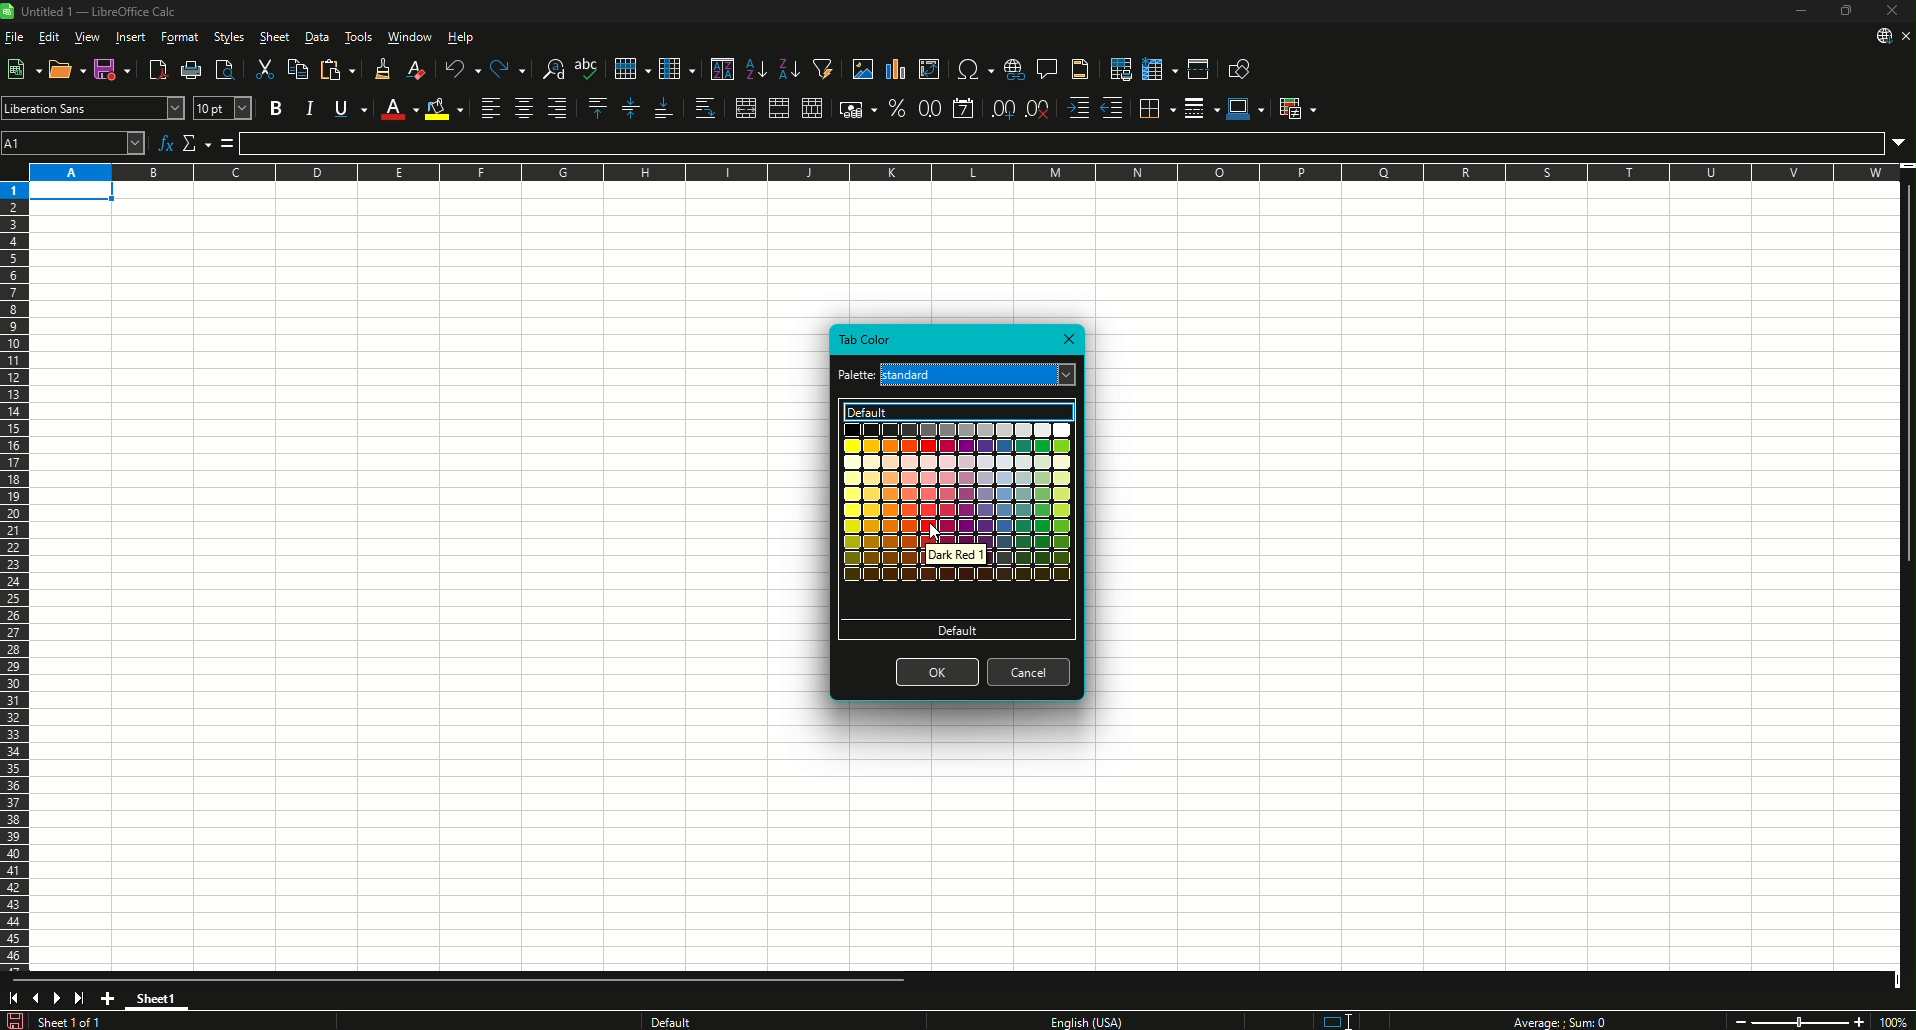  I want to click on Split Window, so click(1199, 69).